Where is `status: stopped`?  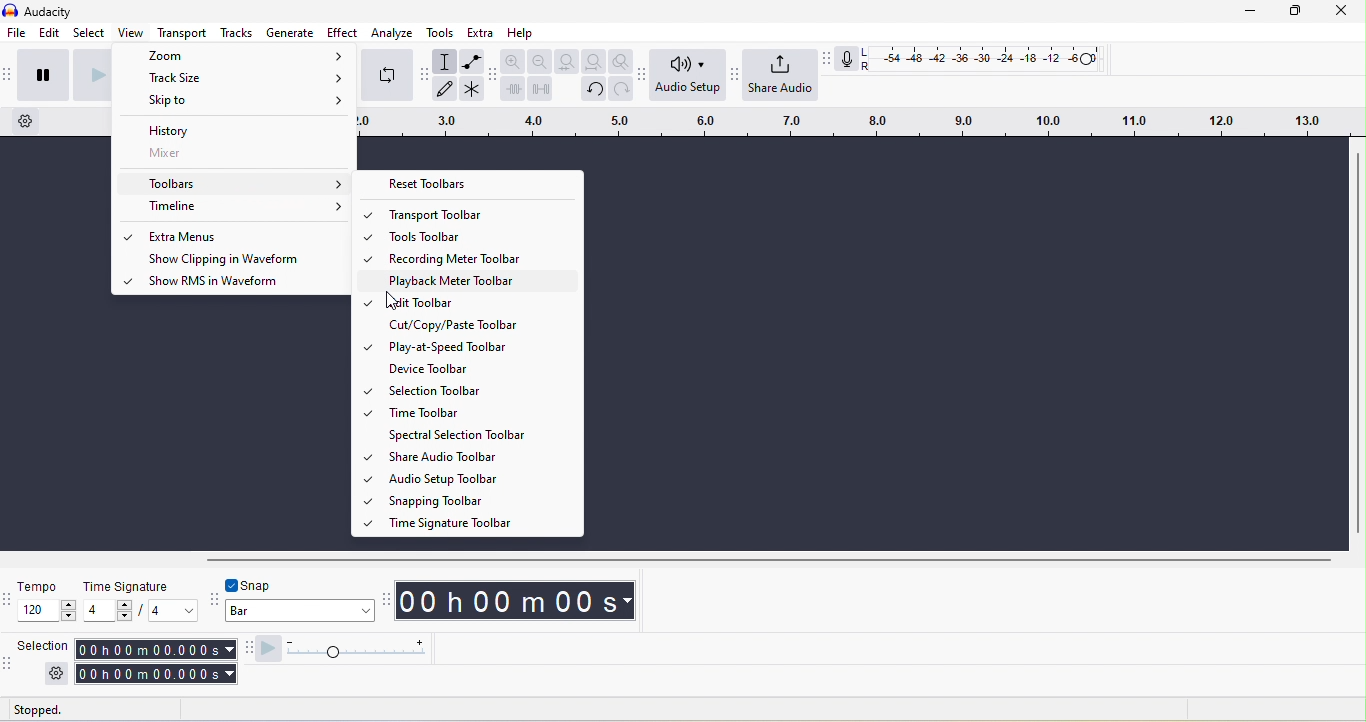
status: stopped is located at coordinates (37, 712).